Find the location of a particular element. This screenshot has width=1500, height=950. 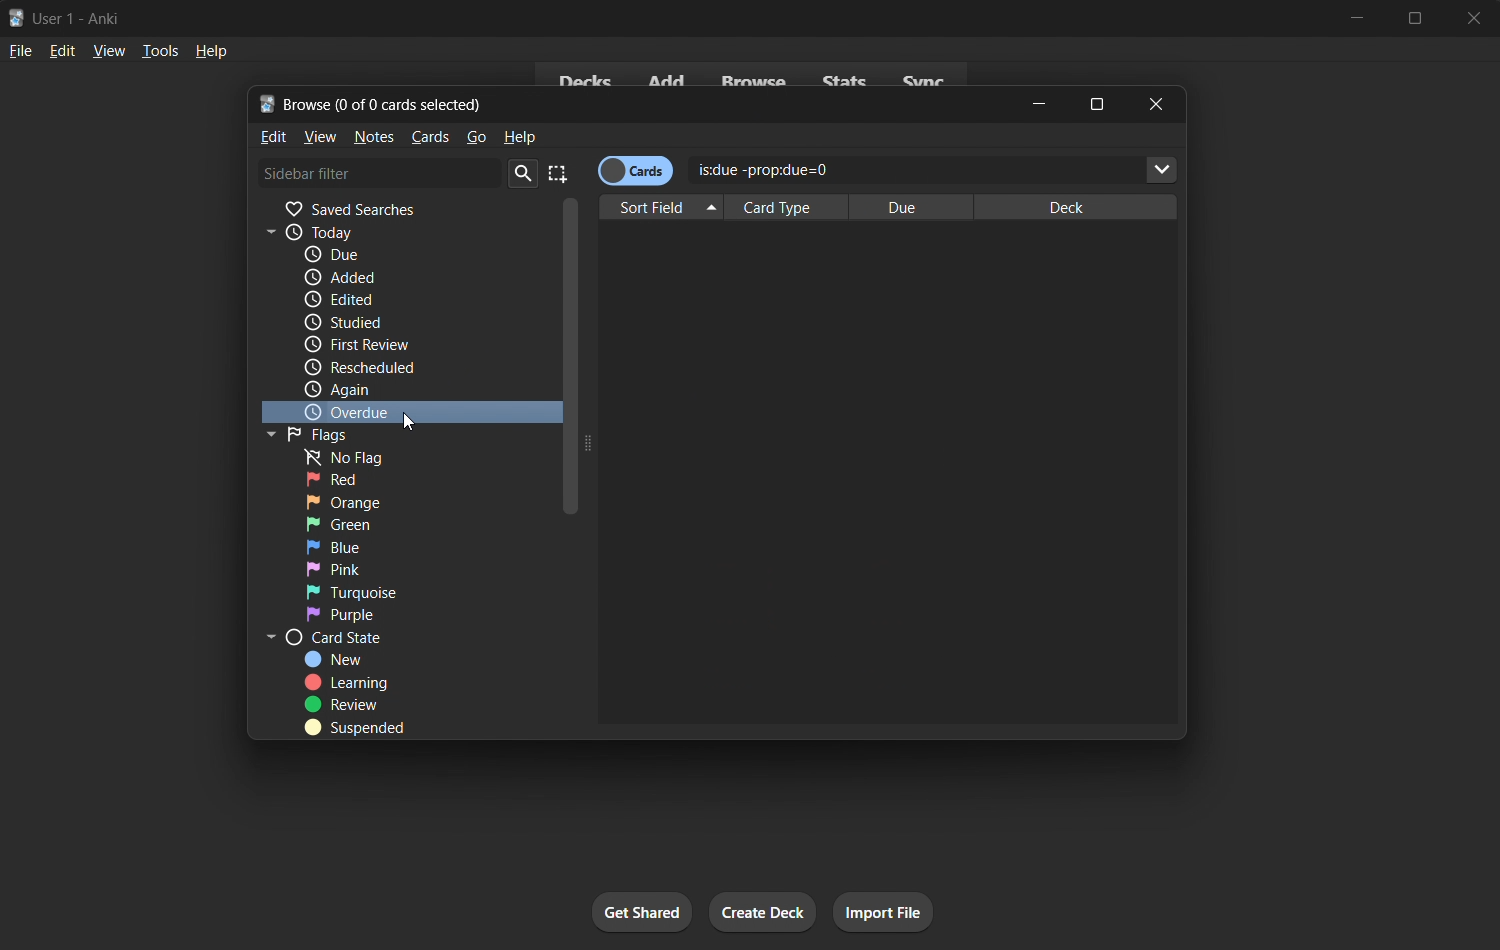

get shared is located at coordinates (642, 912).